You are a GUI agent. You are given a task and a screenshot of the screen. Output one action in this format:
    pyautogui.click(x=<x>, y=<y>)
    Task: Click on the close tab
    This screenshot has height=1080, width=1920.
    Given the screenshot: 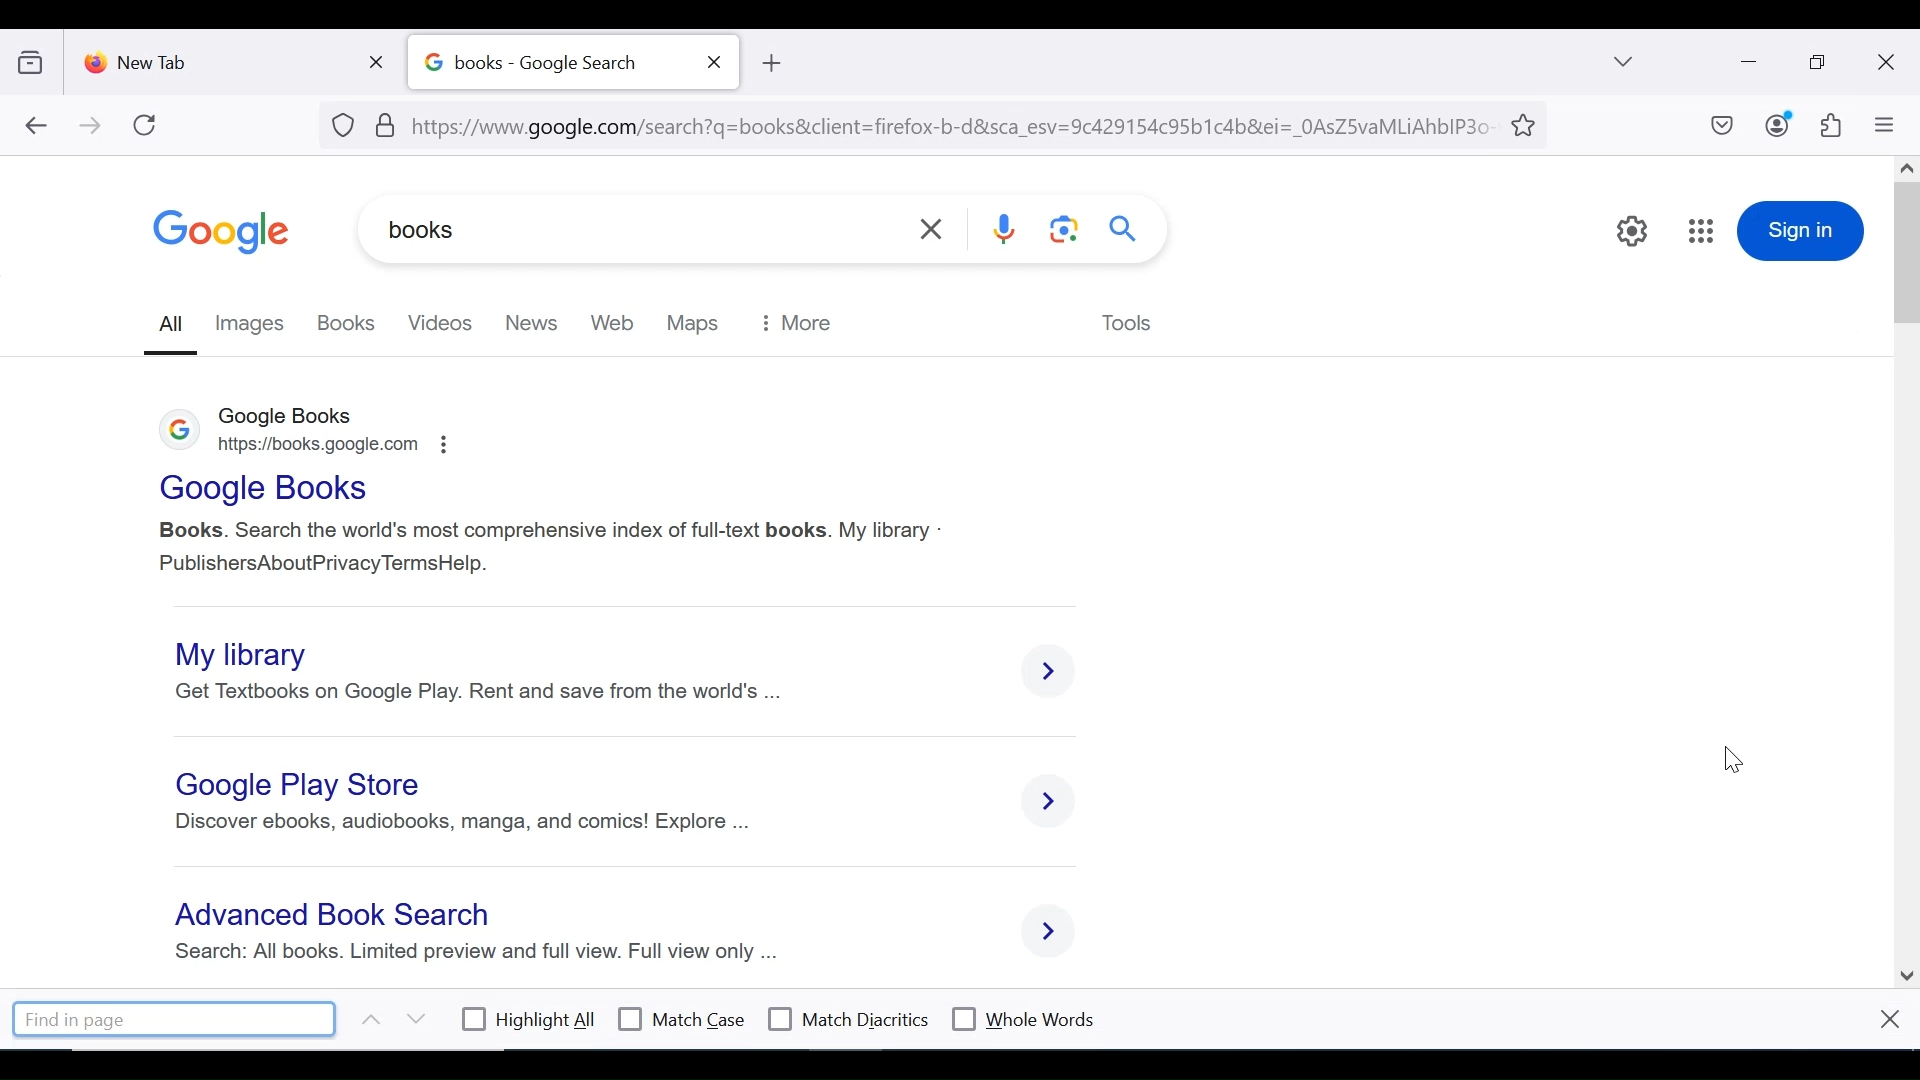 What is the action you would take?
    pyautogui.click(x=715, y=62)
    